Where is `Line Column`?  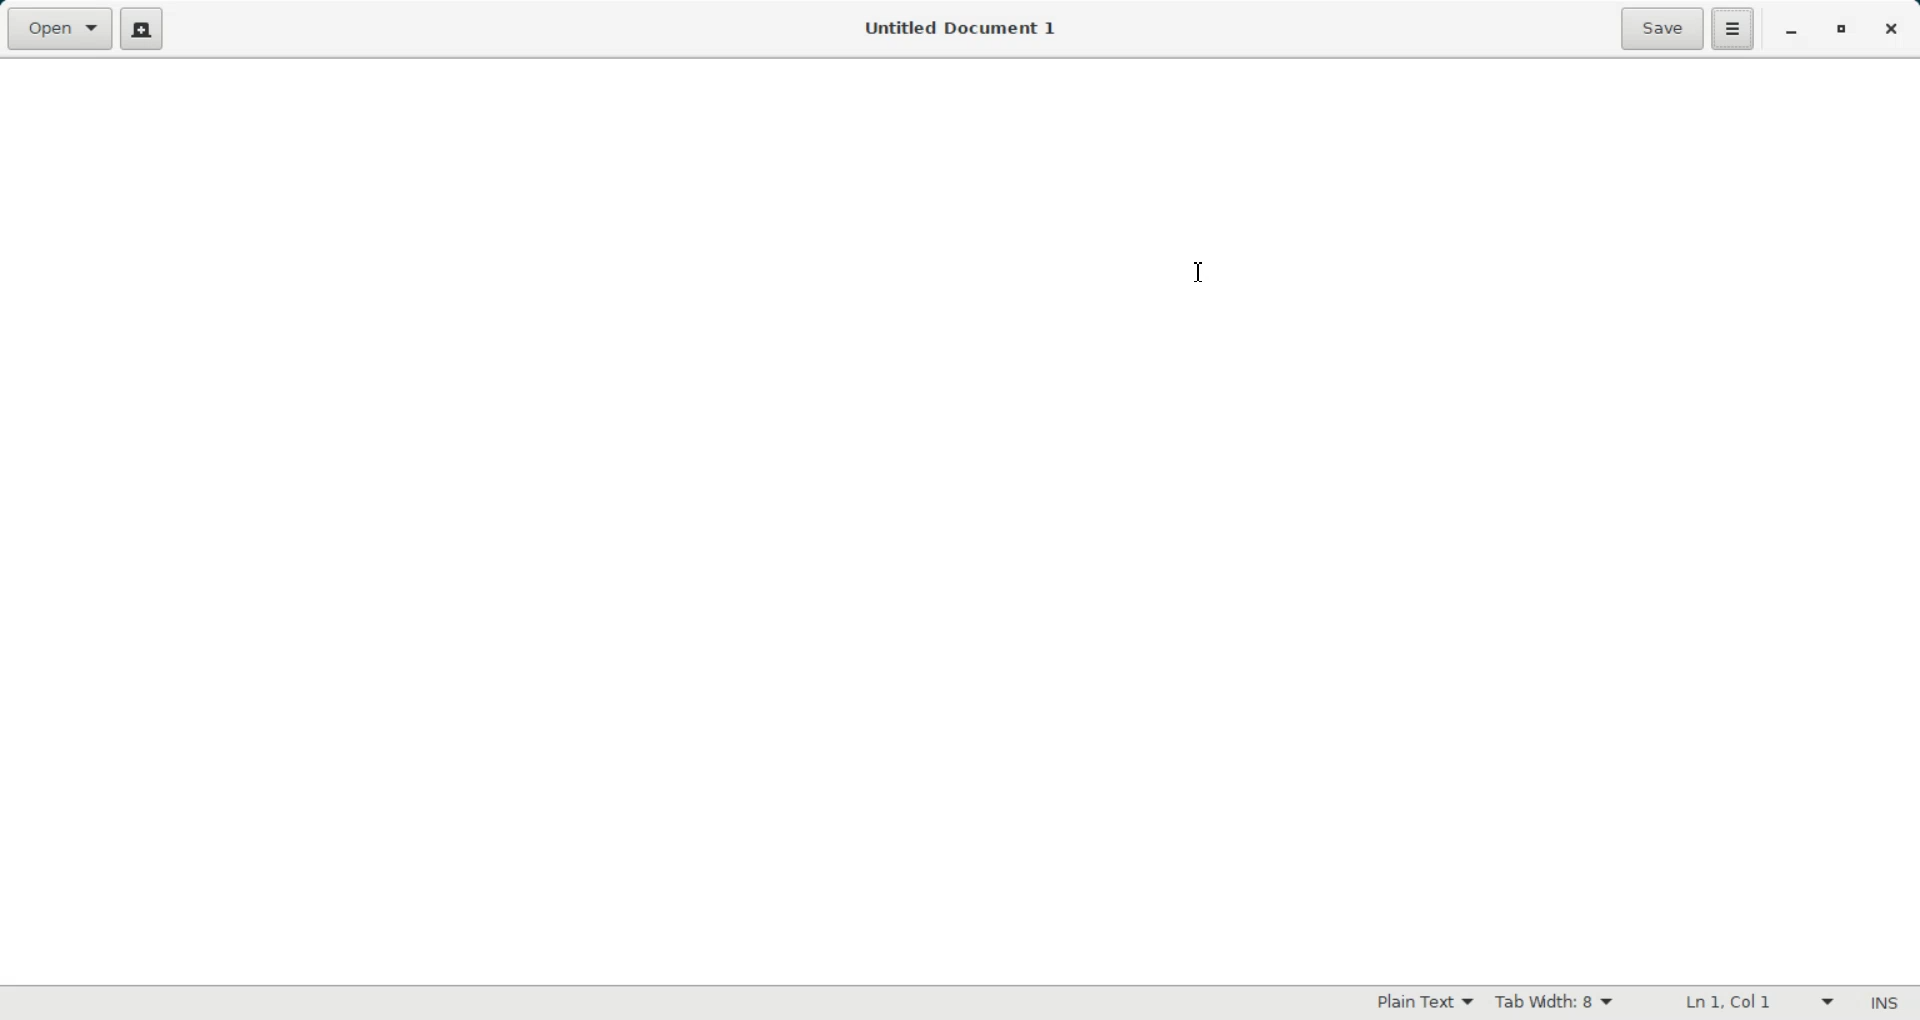 Line Column is located at coordinates (1754, 1004).